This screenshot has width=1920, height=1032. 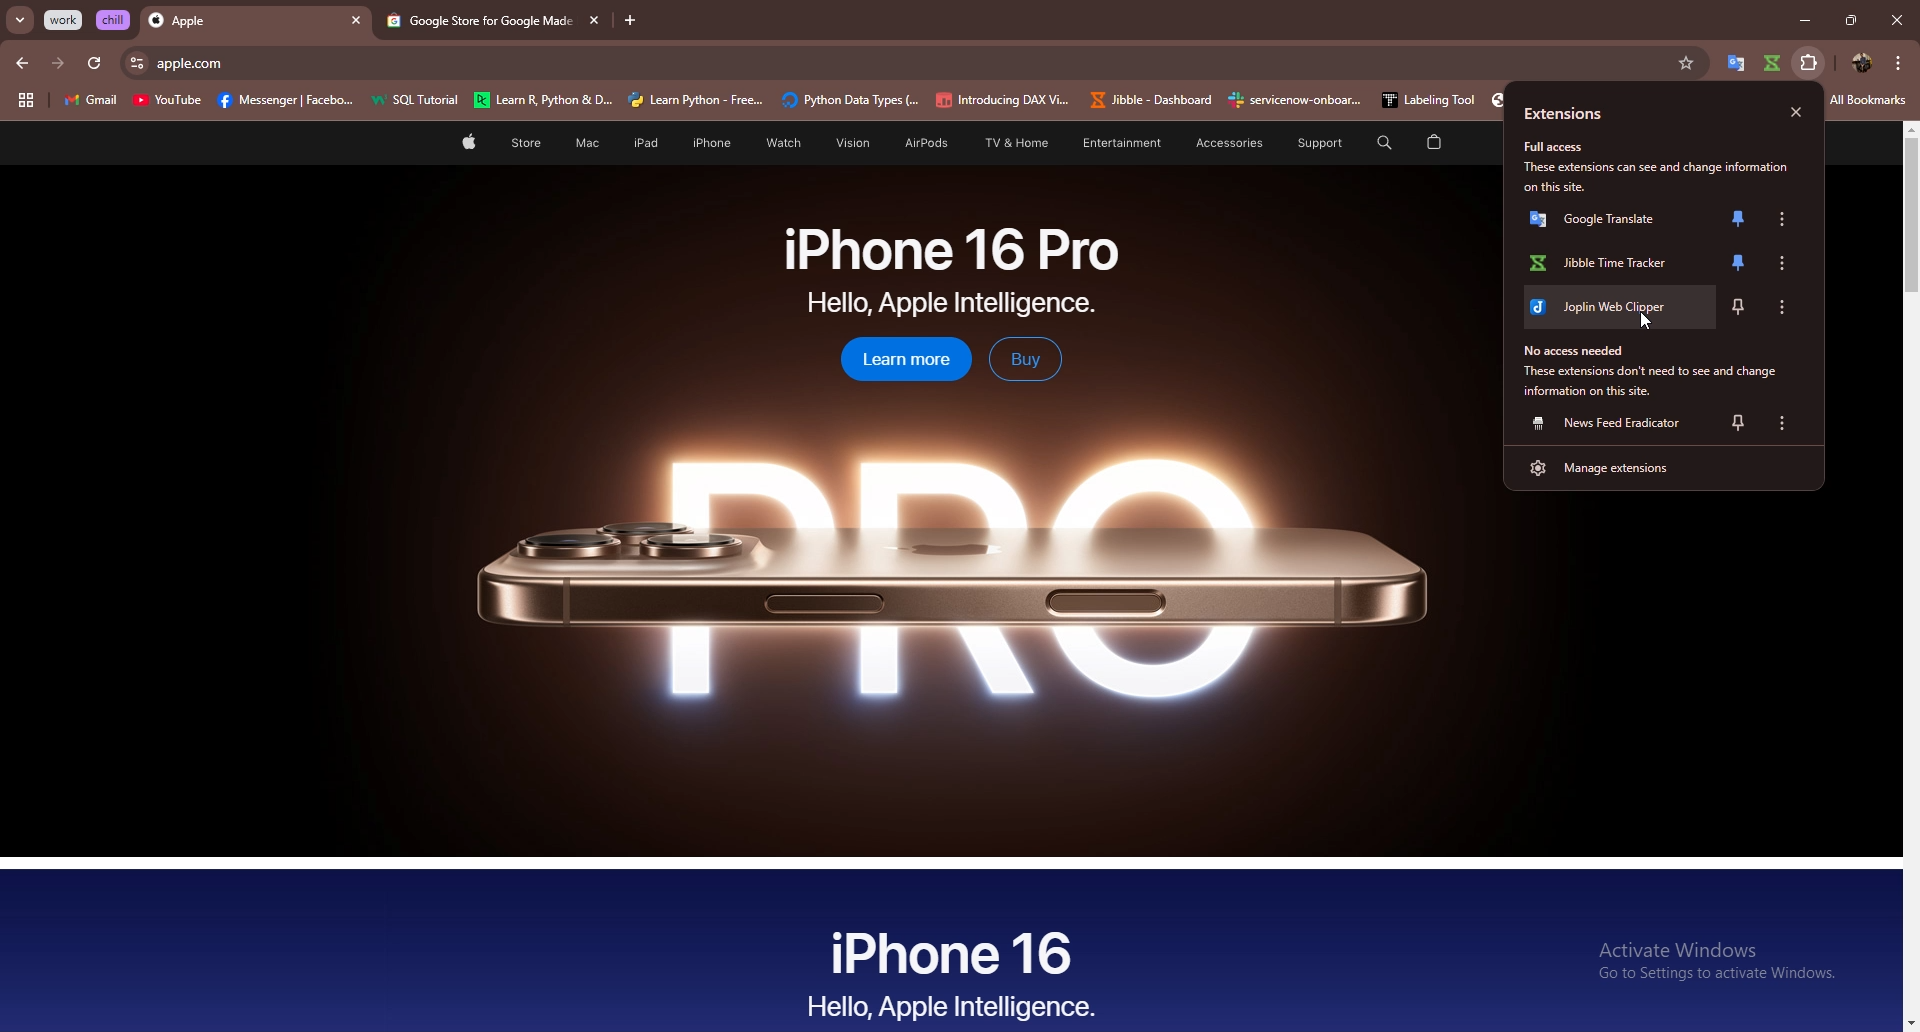 What do you see at coordinates (1785, 423) in the screenshot?
I see `option` at bounding box center [1785, 423].